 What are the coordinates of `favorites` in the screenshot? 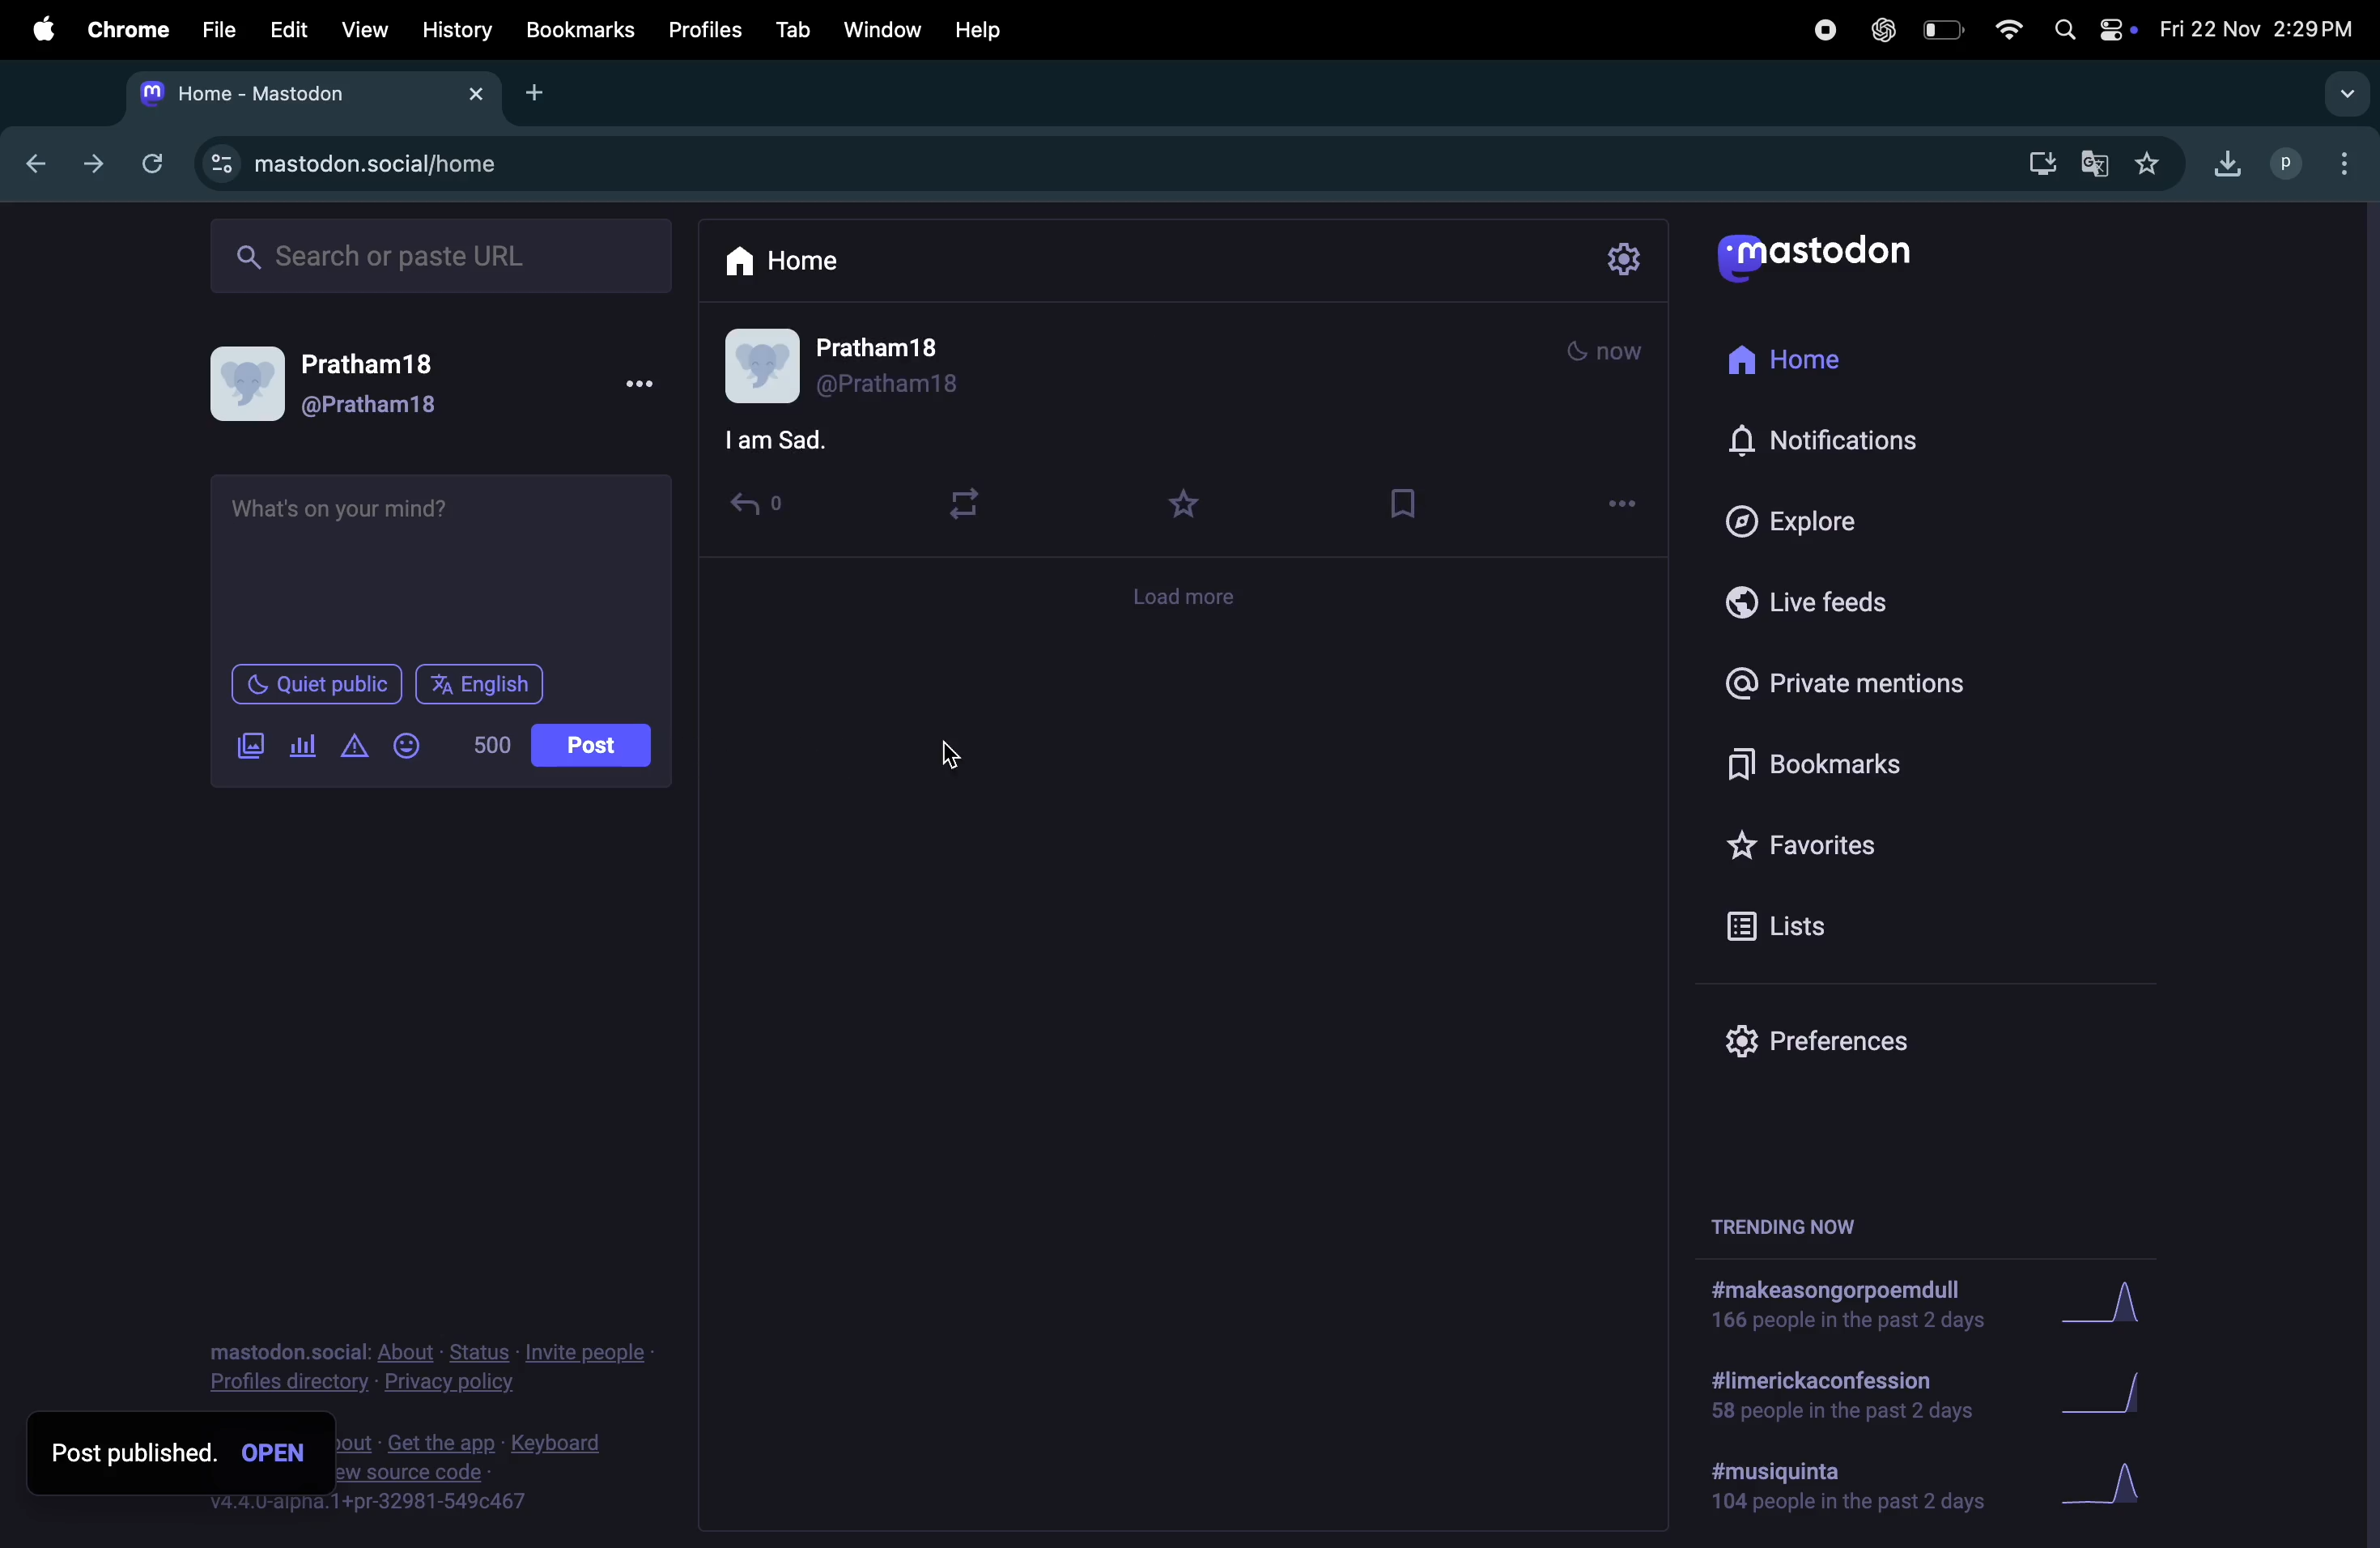 It's located at (2154, 165).